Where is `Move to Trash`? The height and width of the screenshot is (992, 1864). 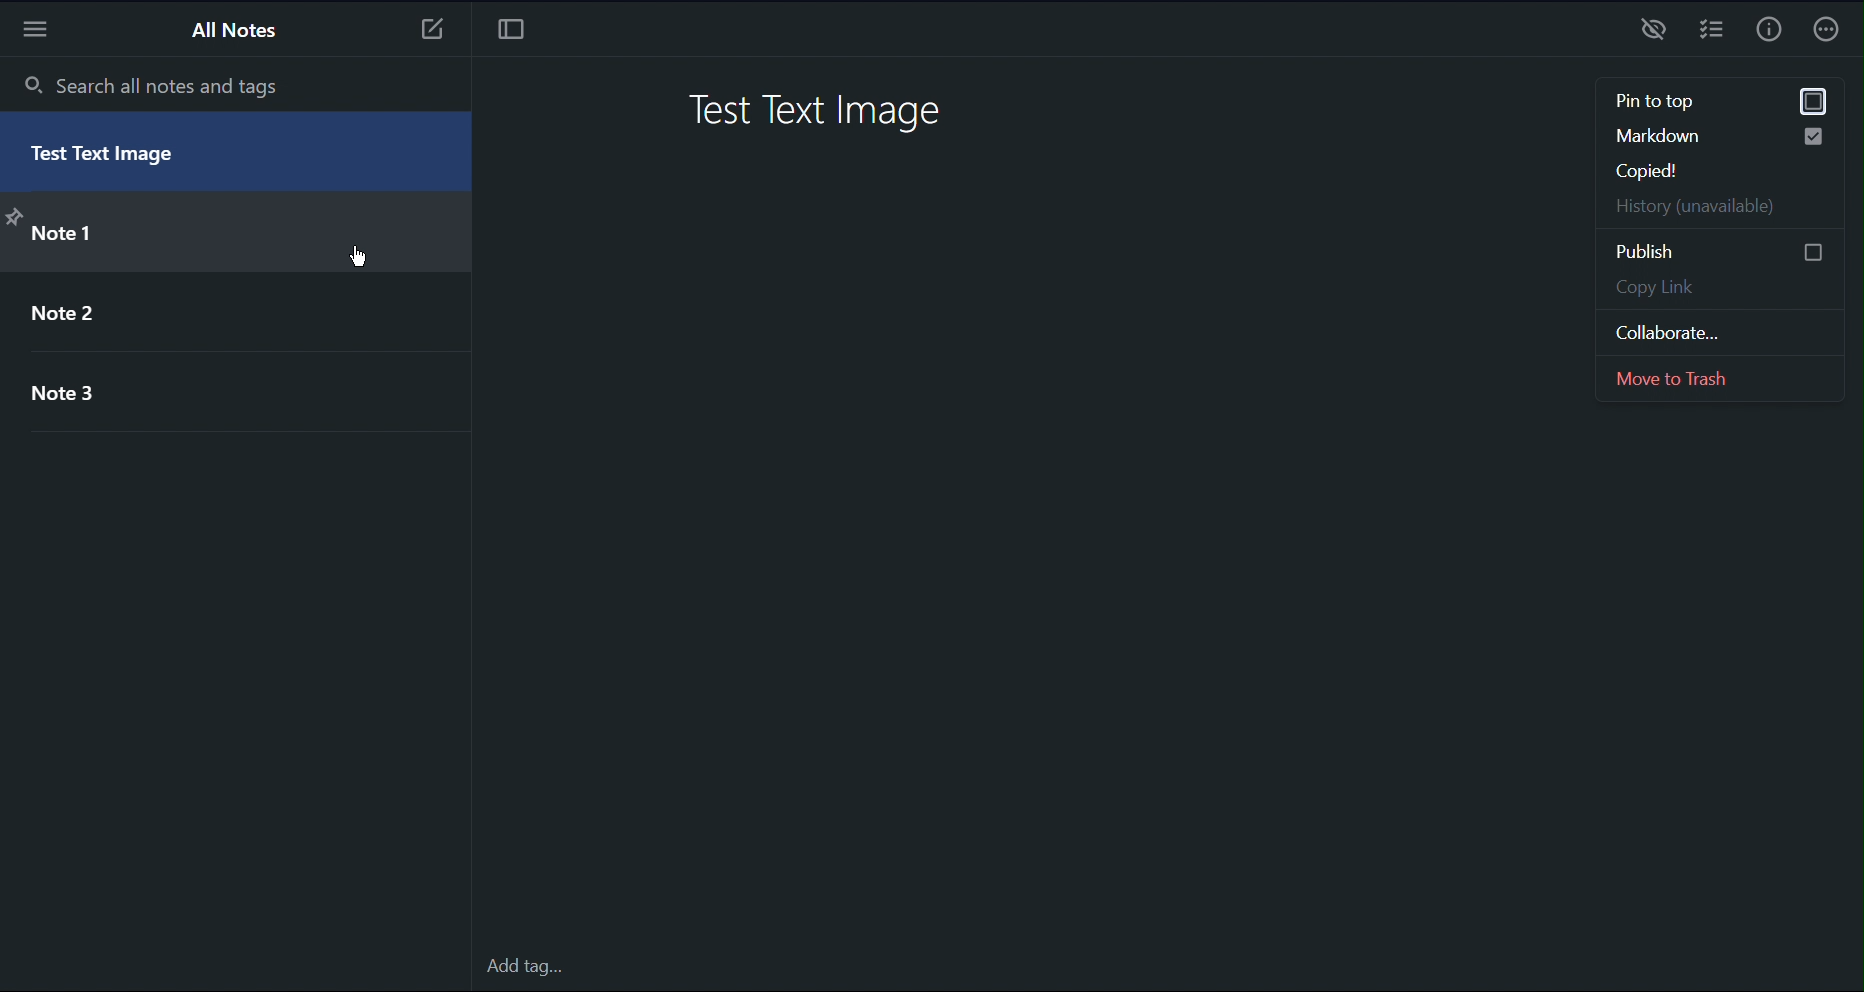
Move to Trash is located at coordinates (1718, 381).